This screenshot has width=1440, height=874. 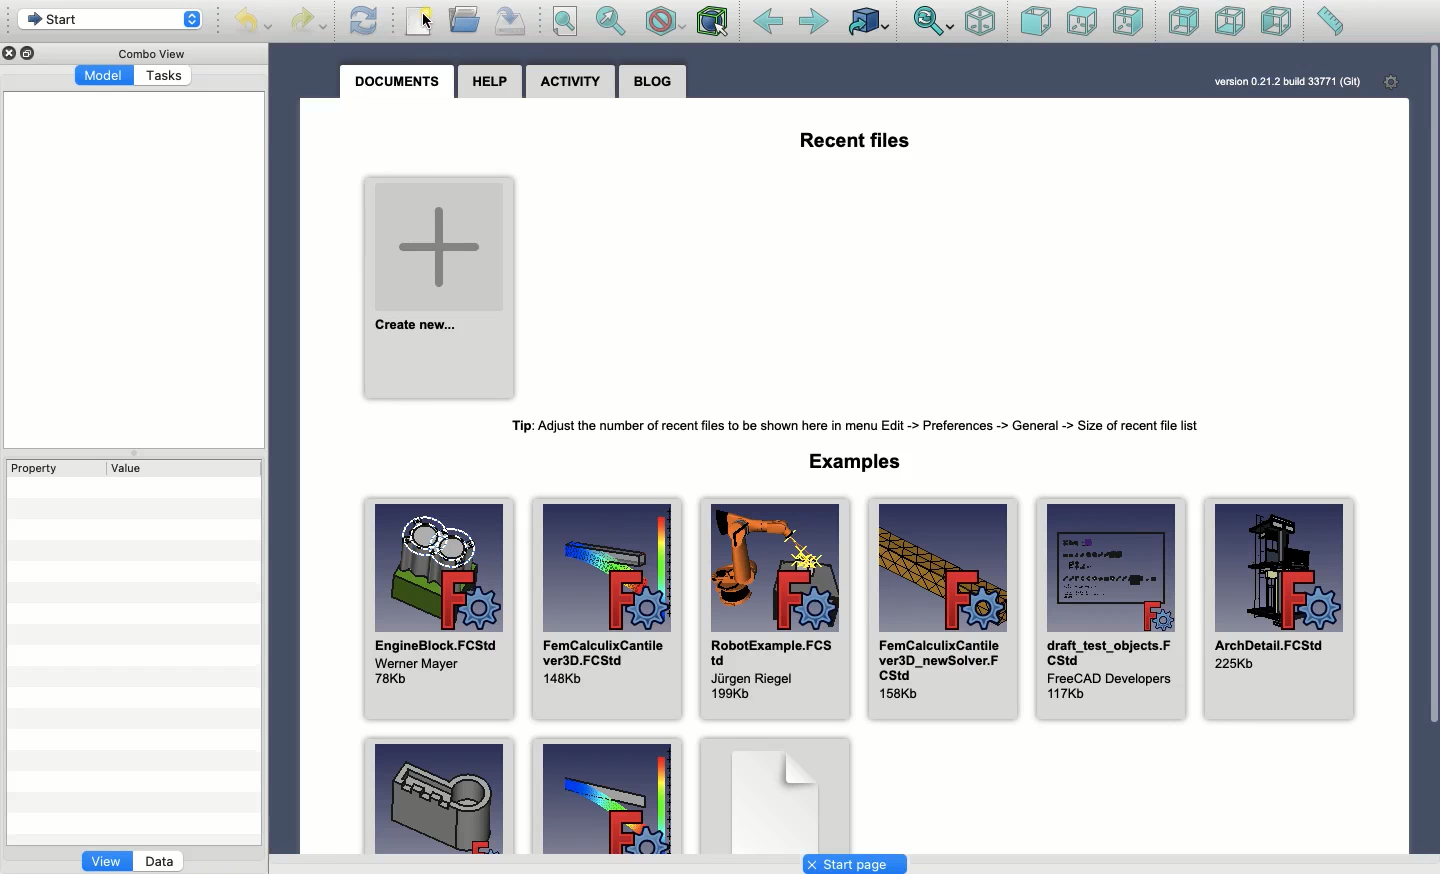 I want to click on Data, so click(x=161, y=860).